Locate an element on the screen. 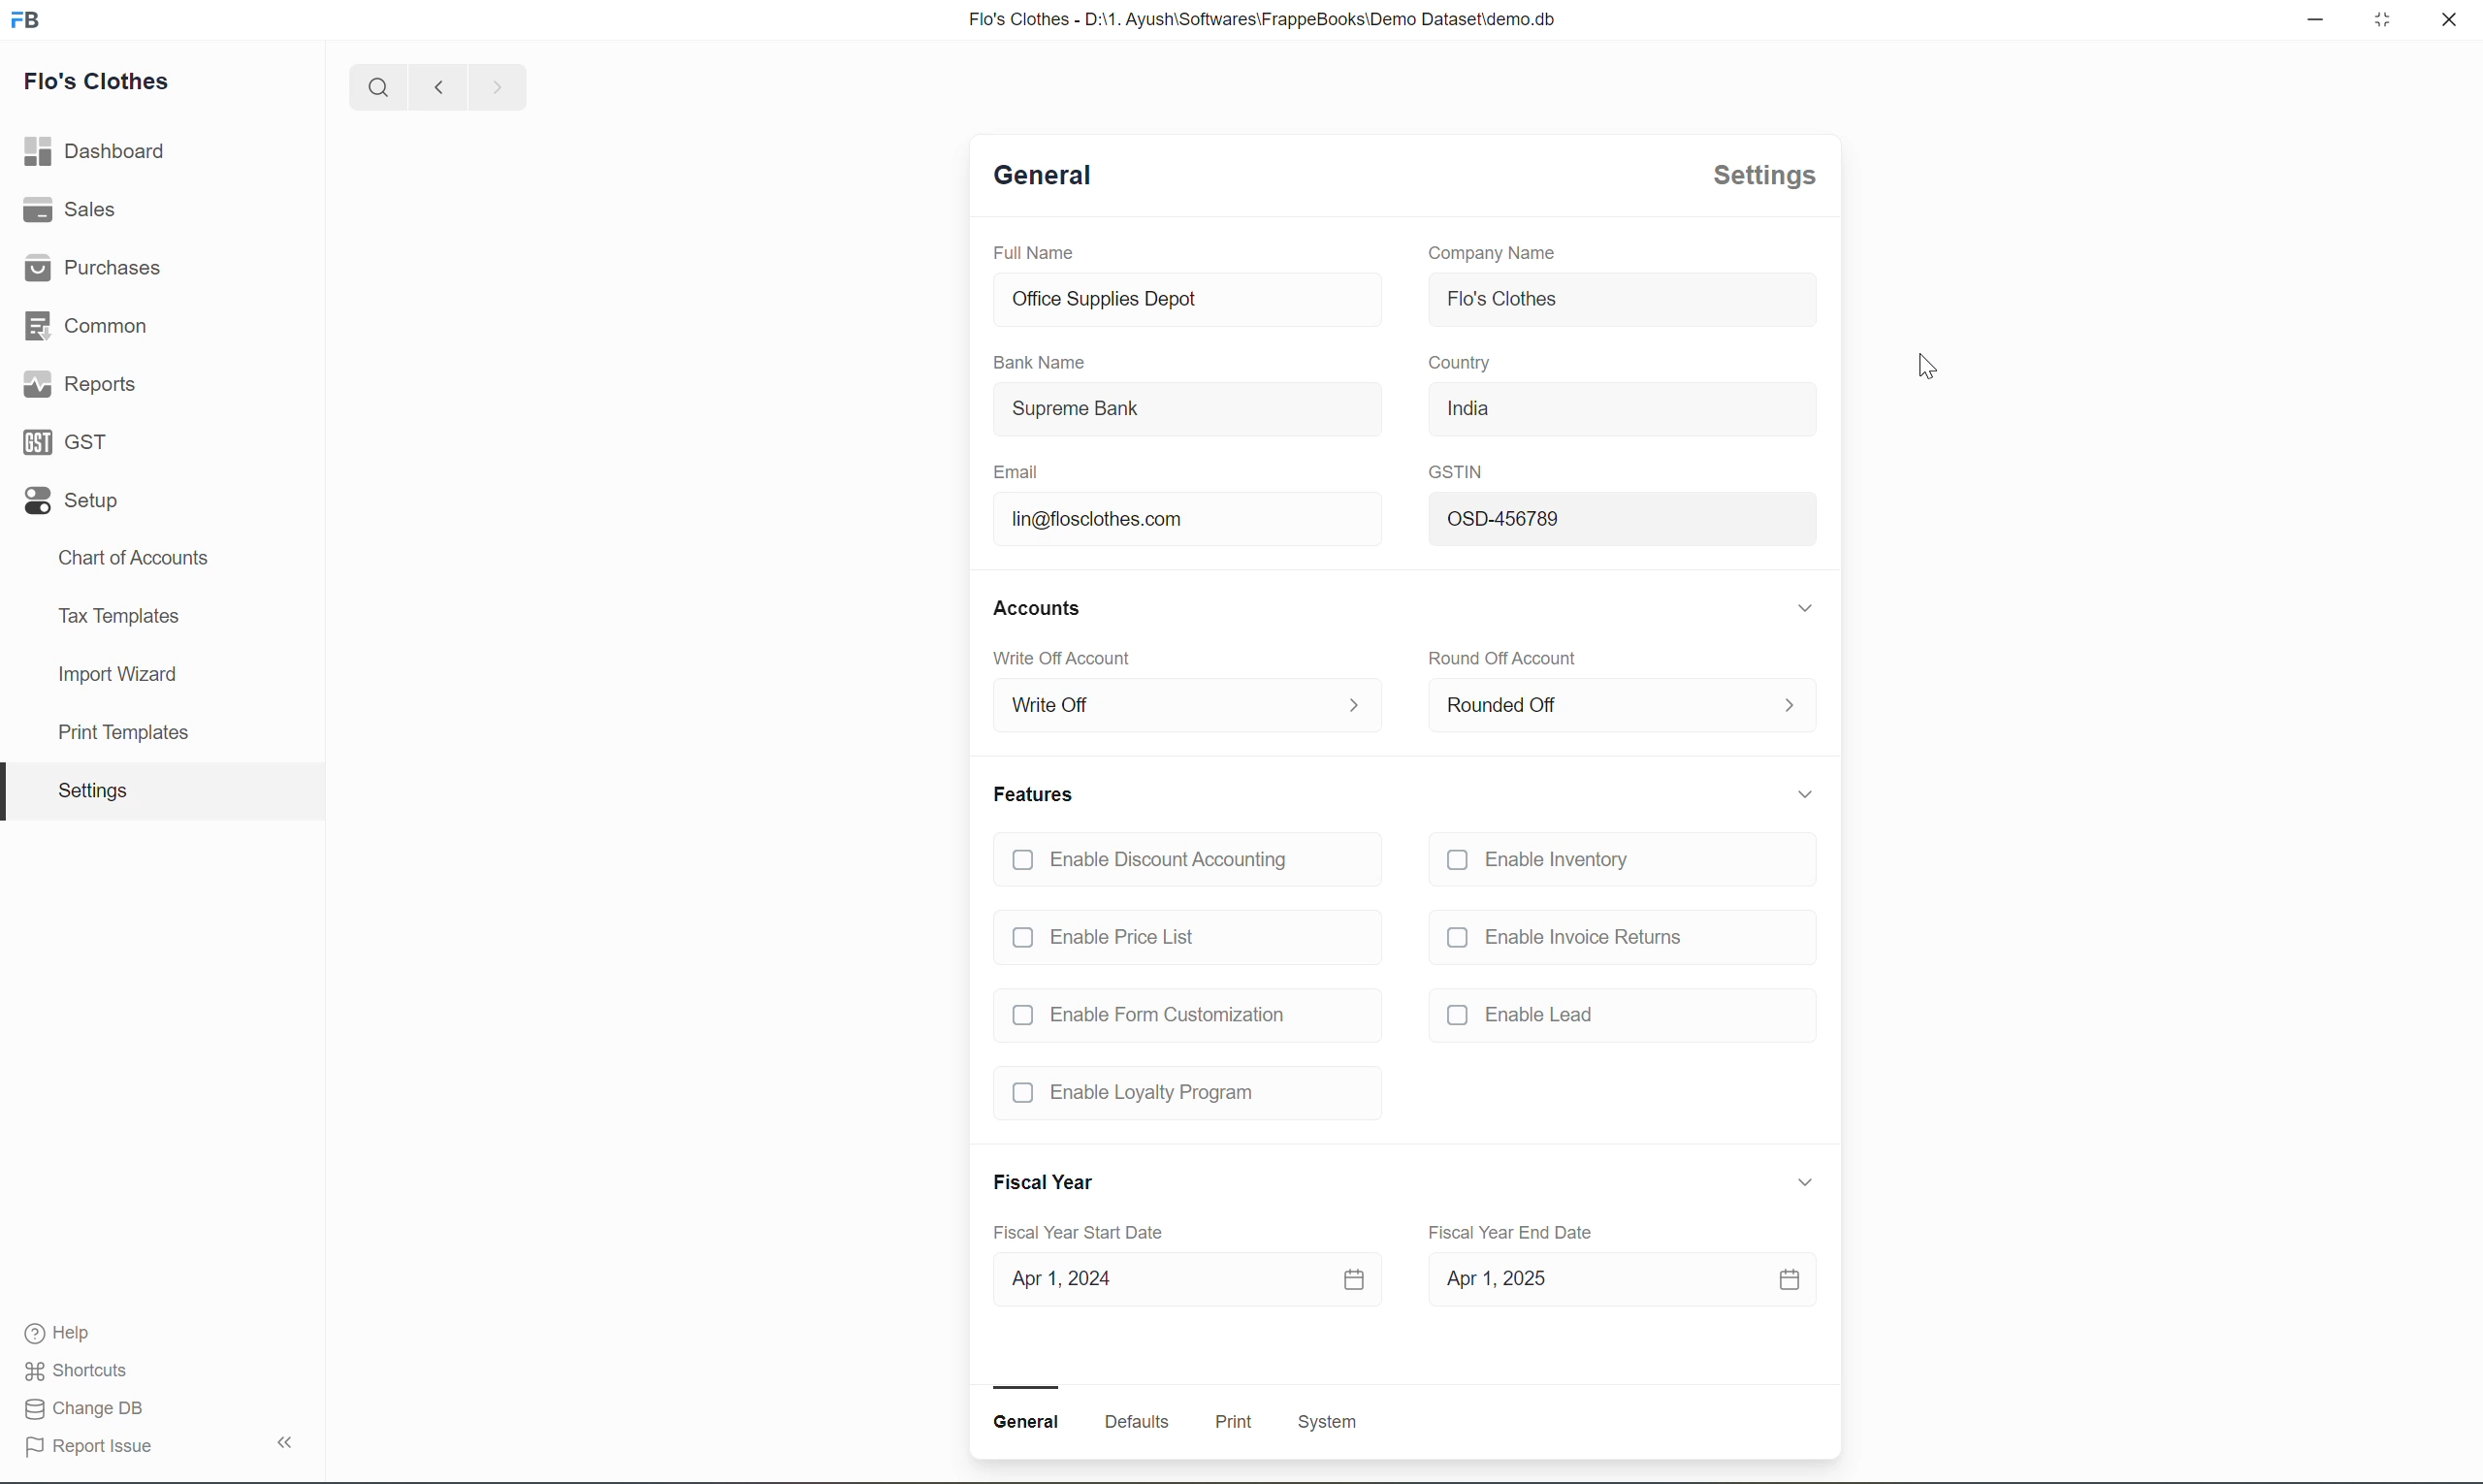 The image size is (2483, 1484). Fiscal Year is located at coordinates (1043, 1181).